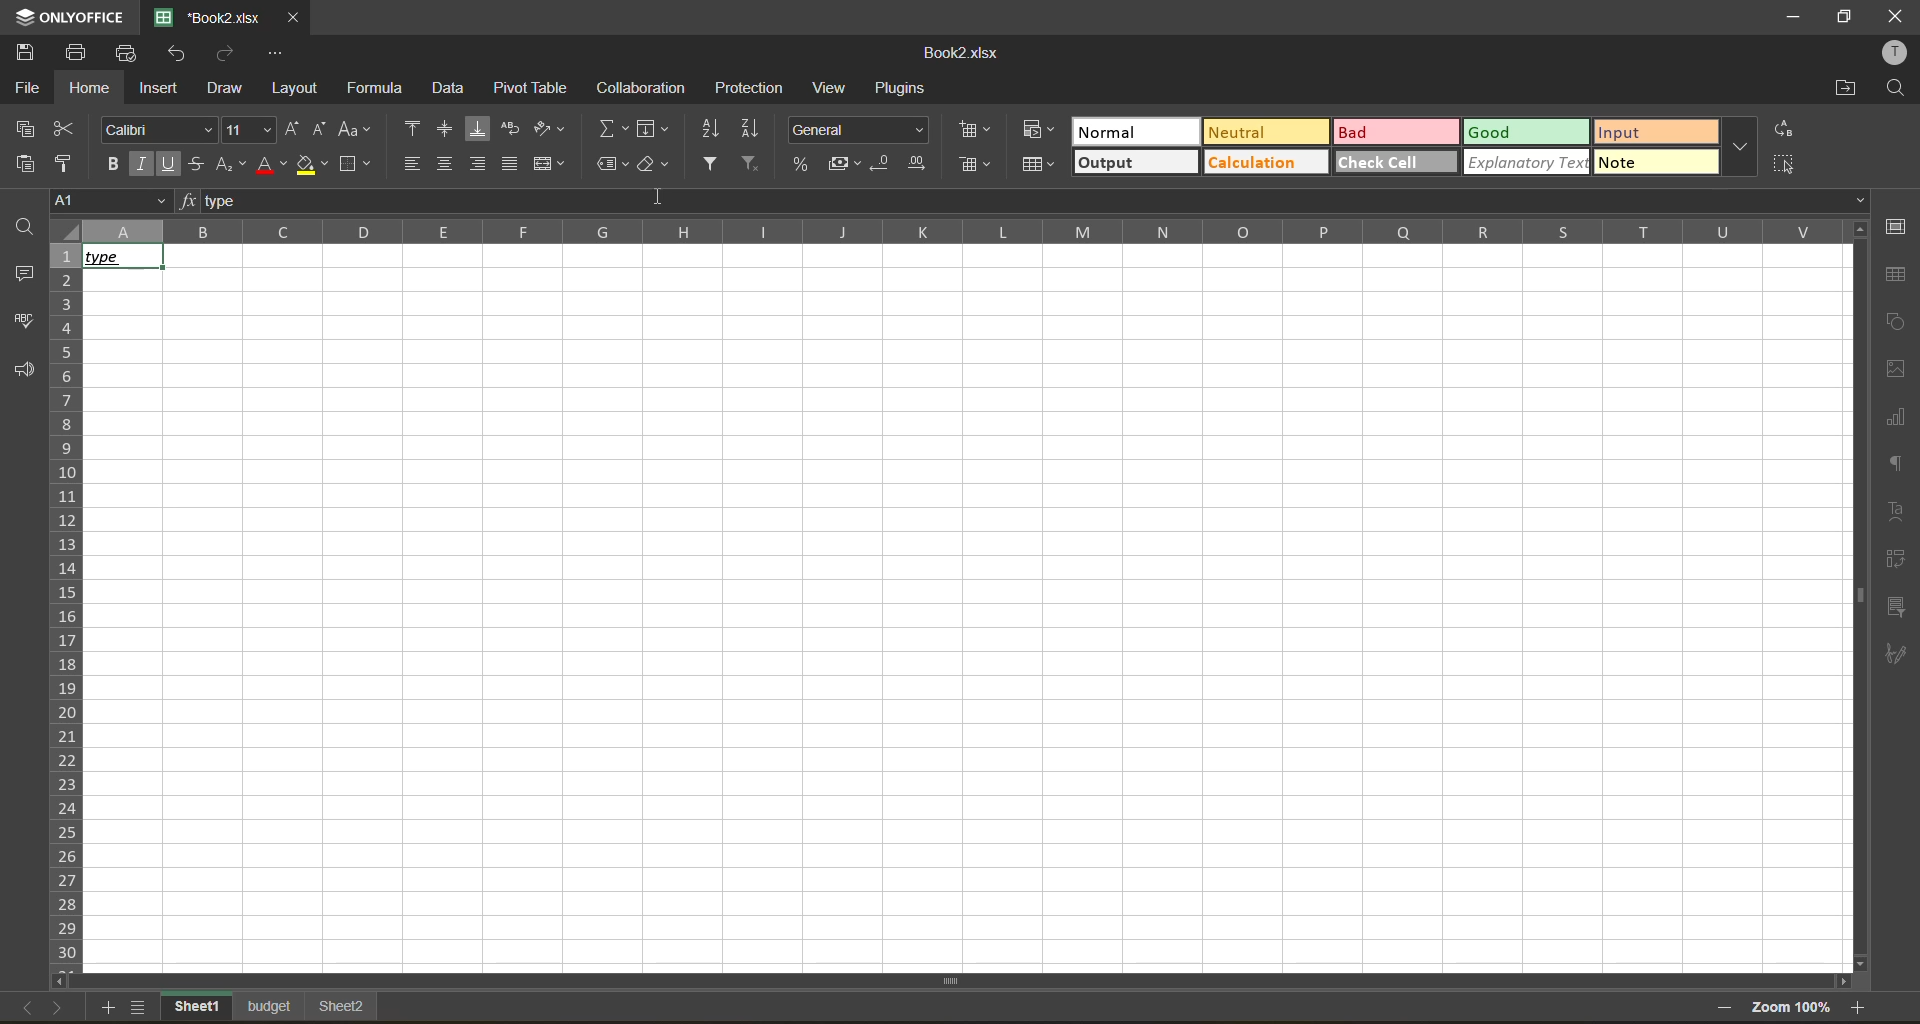 The image size is (1920, 1024). Describe the element at coordinates (355, 128) in the screenshot. I see `change case` at that location.